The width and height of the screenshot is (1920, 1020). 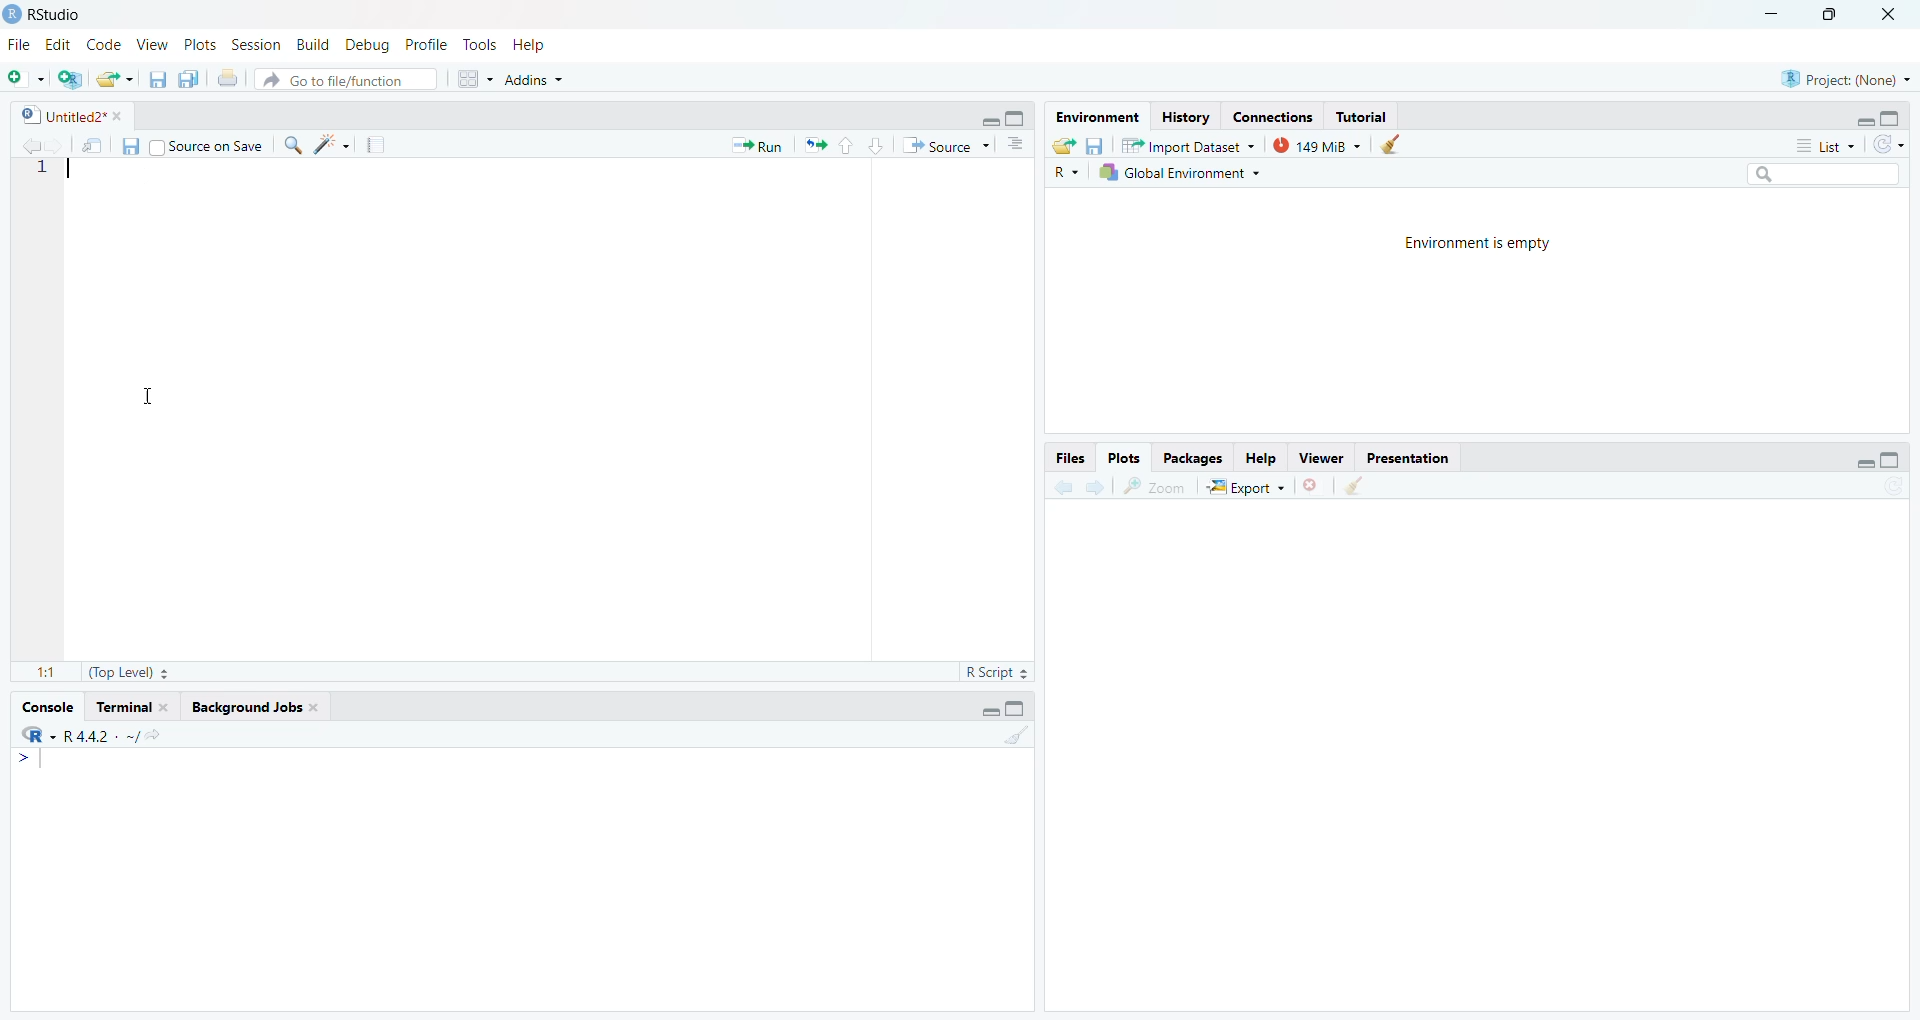 I want to click on Source the contents of the active document, so click(x=946, y=145).